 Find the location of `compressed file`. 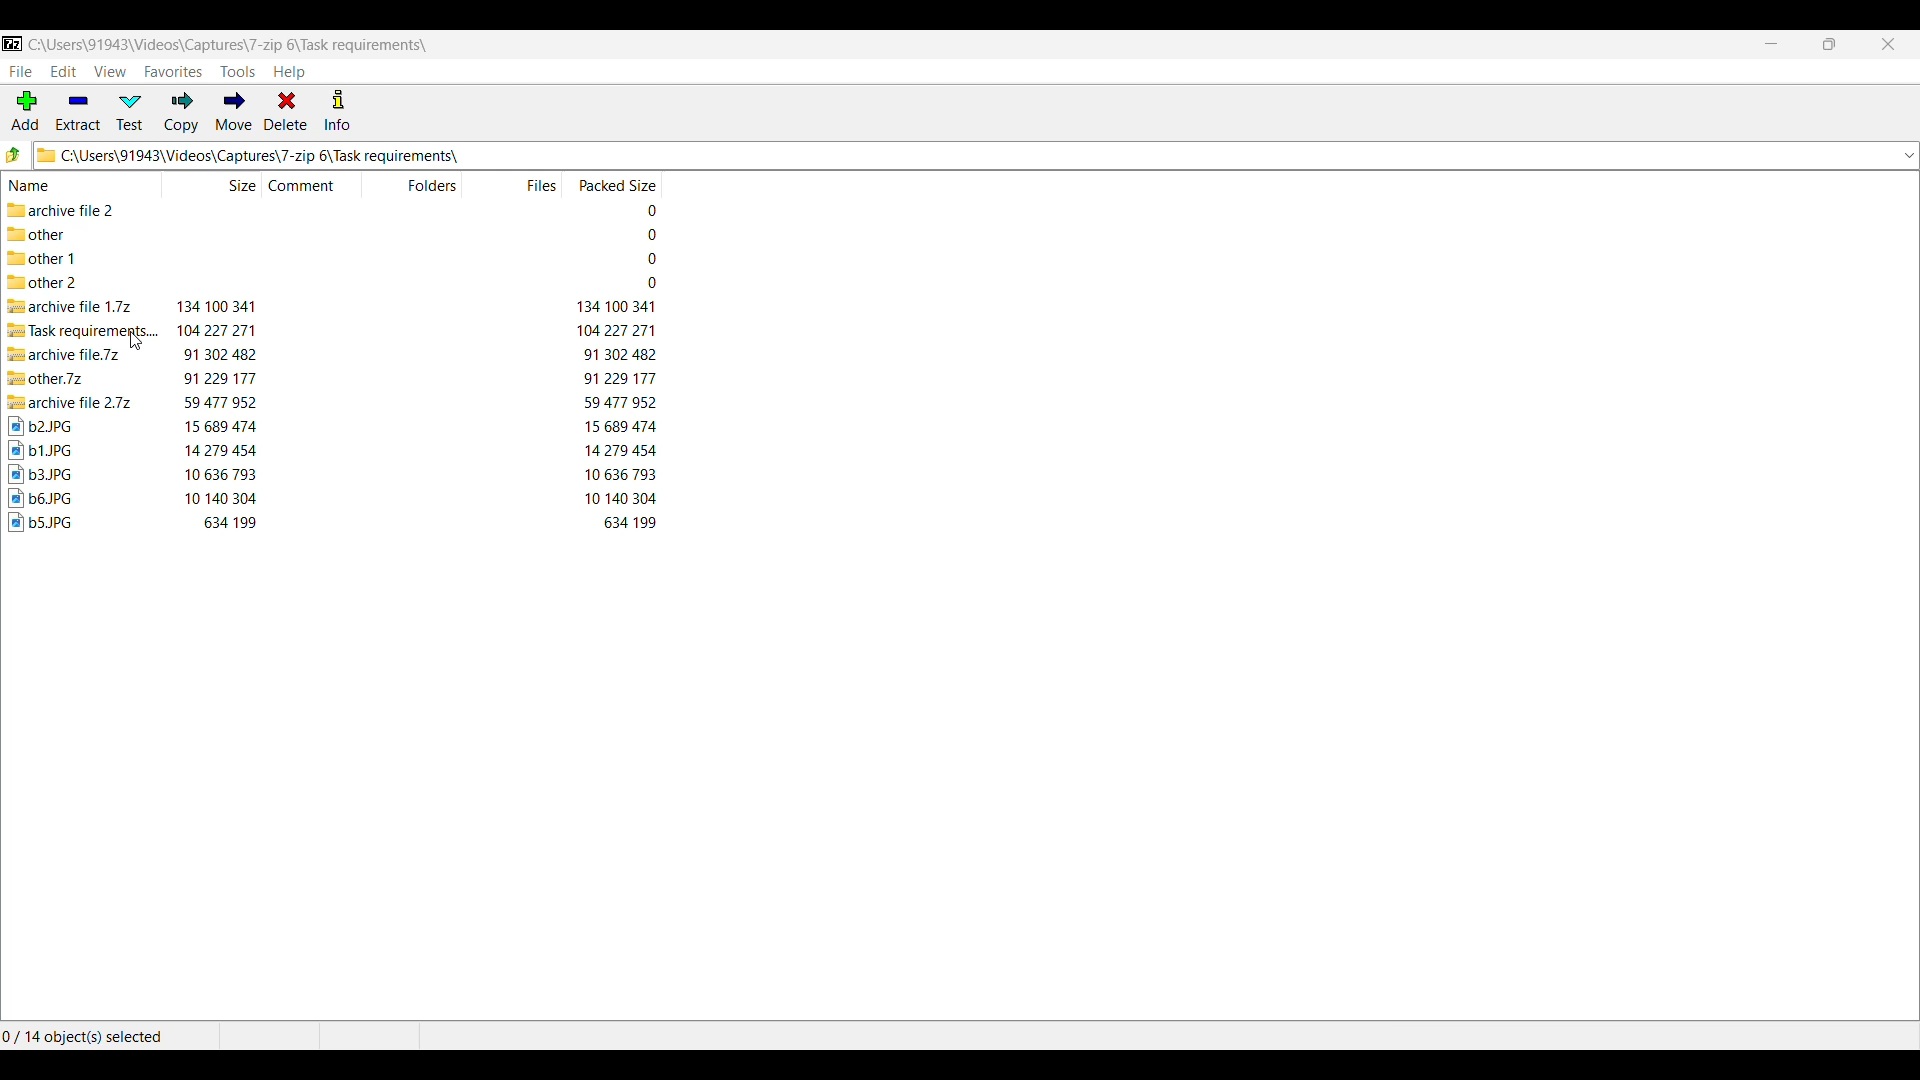

compressed file is located at coordinates (67, 402).